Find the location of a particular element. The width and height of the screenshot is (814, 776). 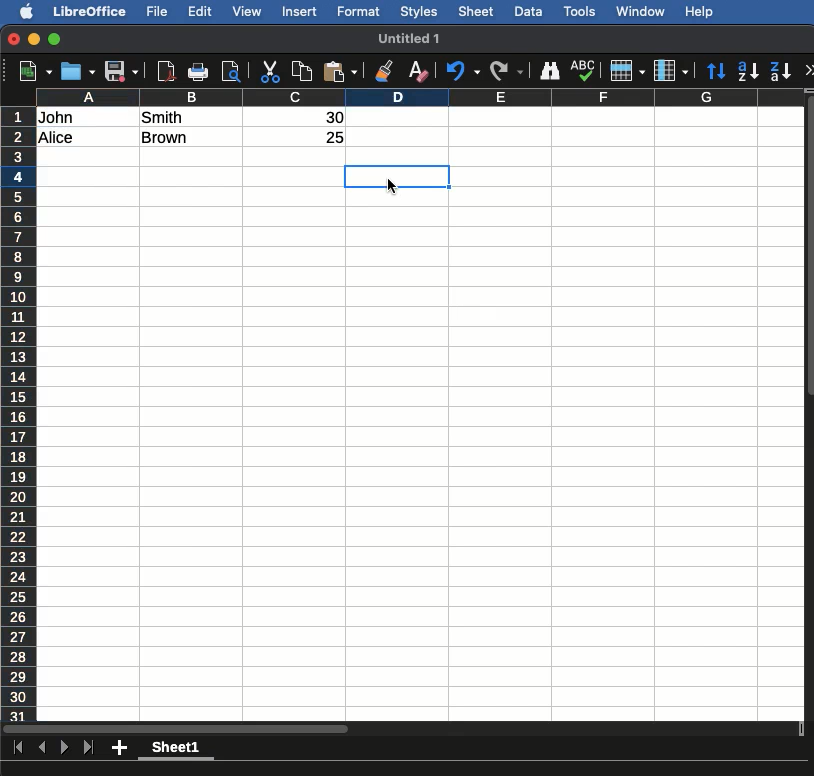

Ascending is located at coordinates (750, 70).